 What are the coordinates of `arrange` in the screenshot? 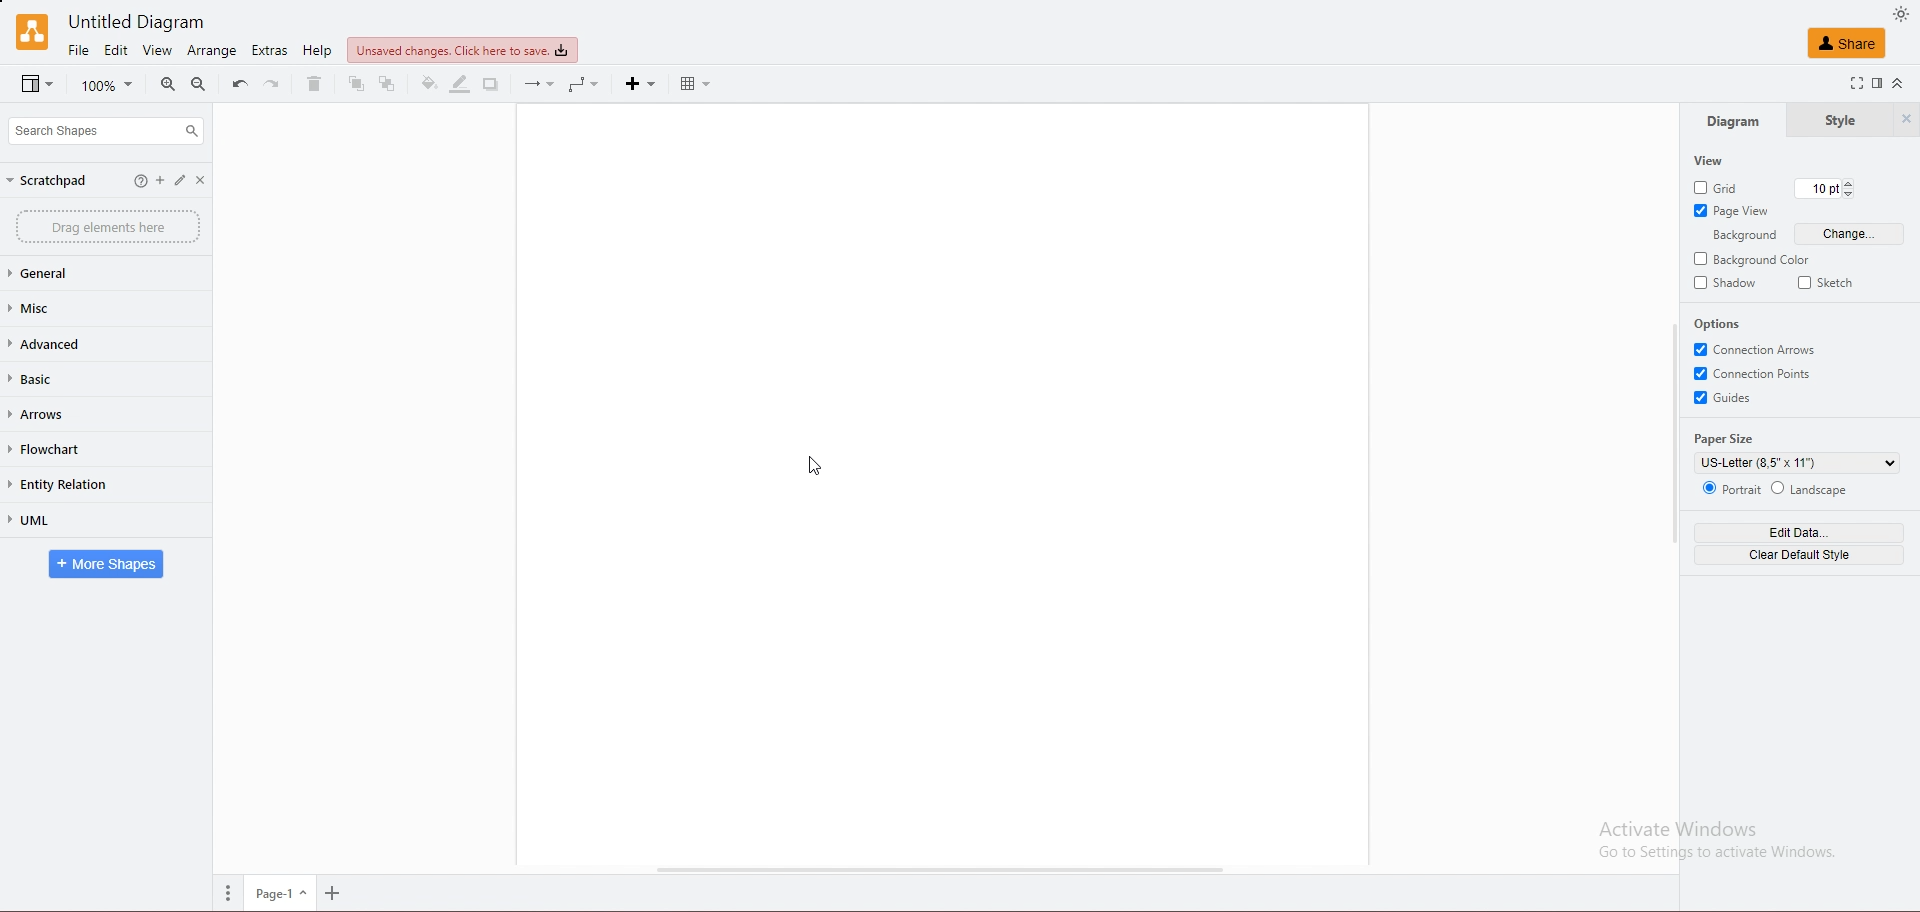 It's located at (211, 50).